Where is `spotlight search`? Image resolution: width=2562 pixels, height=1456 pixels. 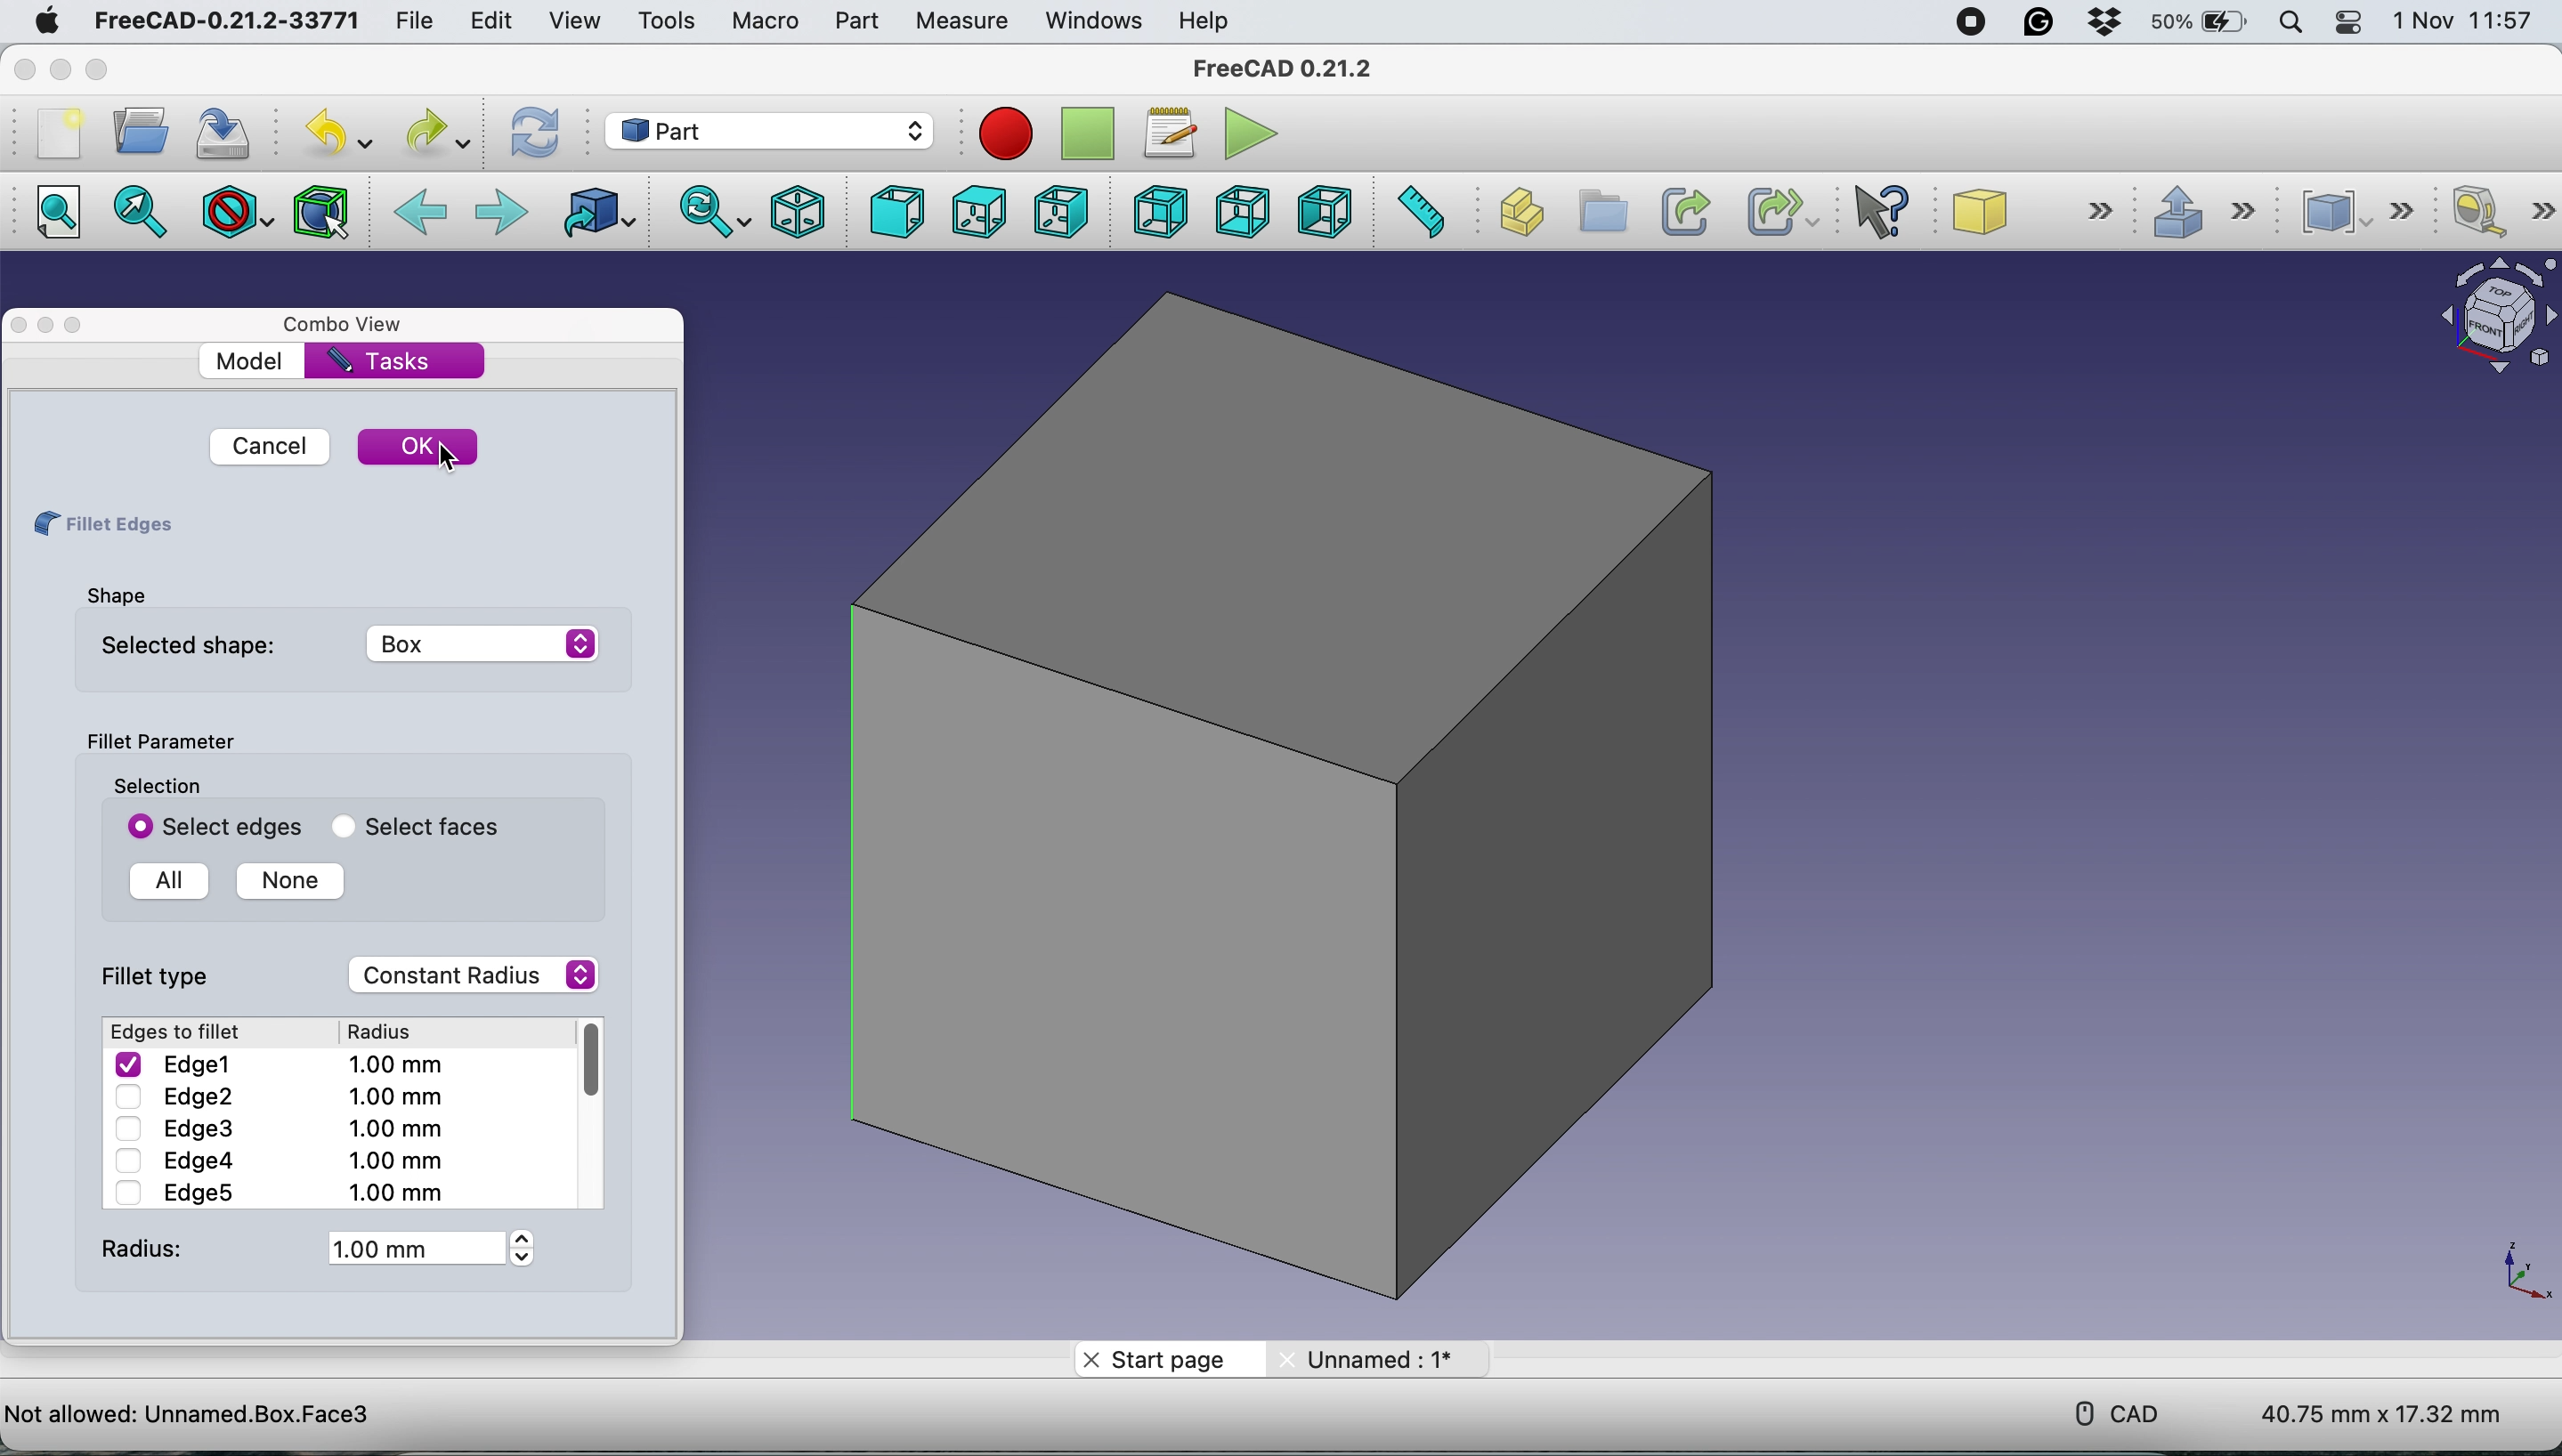 spotlight search is located at coordinates (2289, 24).